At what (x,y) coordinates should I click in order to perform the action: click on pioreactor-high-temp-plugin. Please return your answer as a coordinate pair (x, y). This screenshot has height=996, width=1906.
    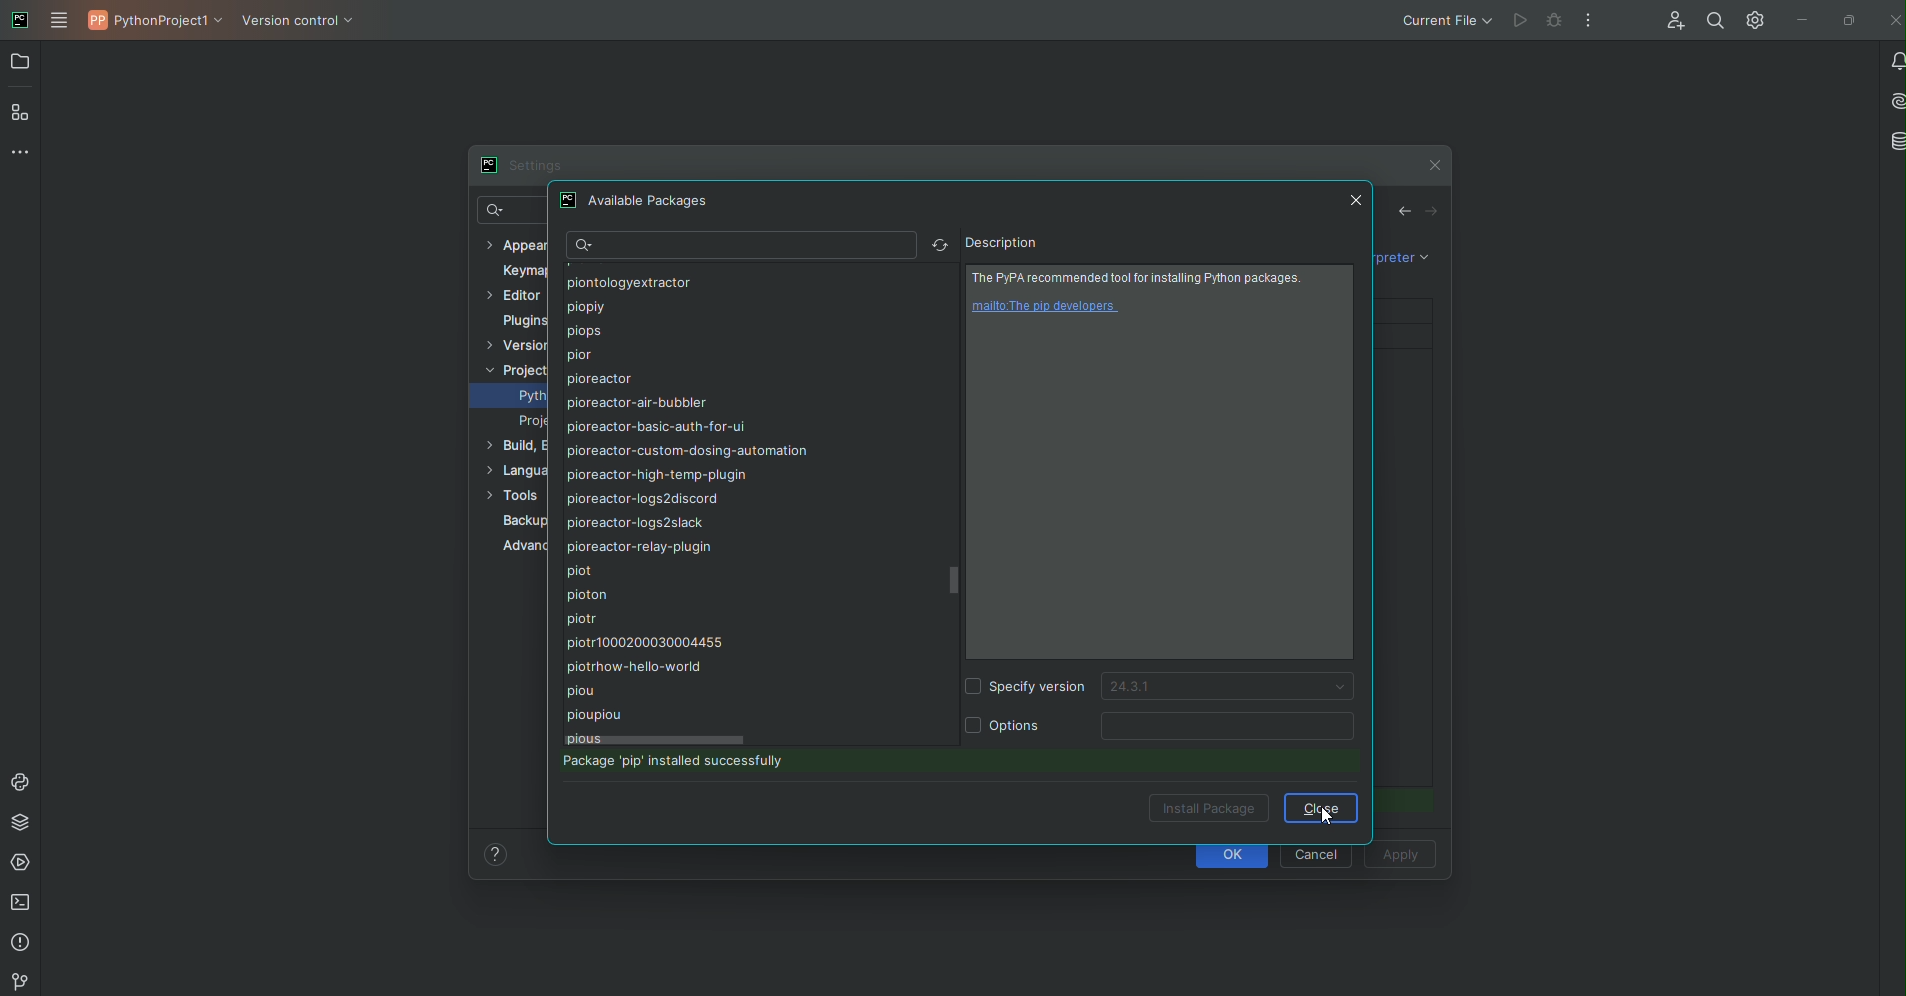
    Looking at the image, I should click on (655, 474).